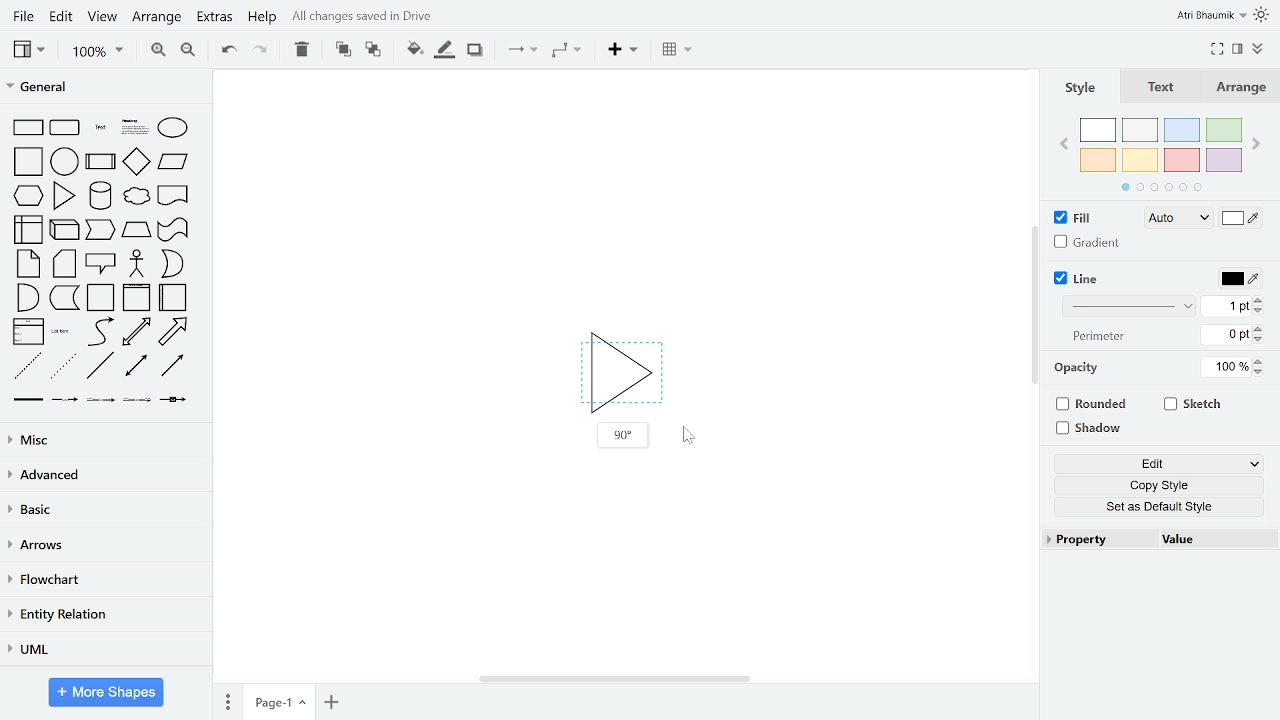 The height and width of the screenshot is (720, 1280). What do you see at coordinates (65, 367) in the screenshot?
I see `dotted line` at bounding box center [65, 367].